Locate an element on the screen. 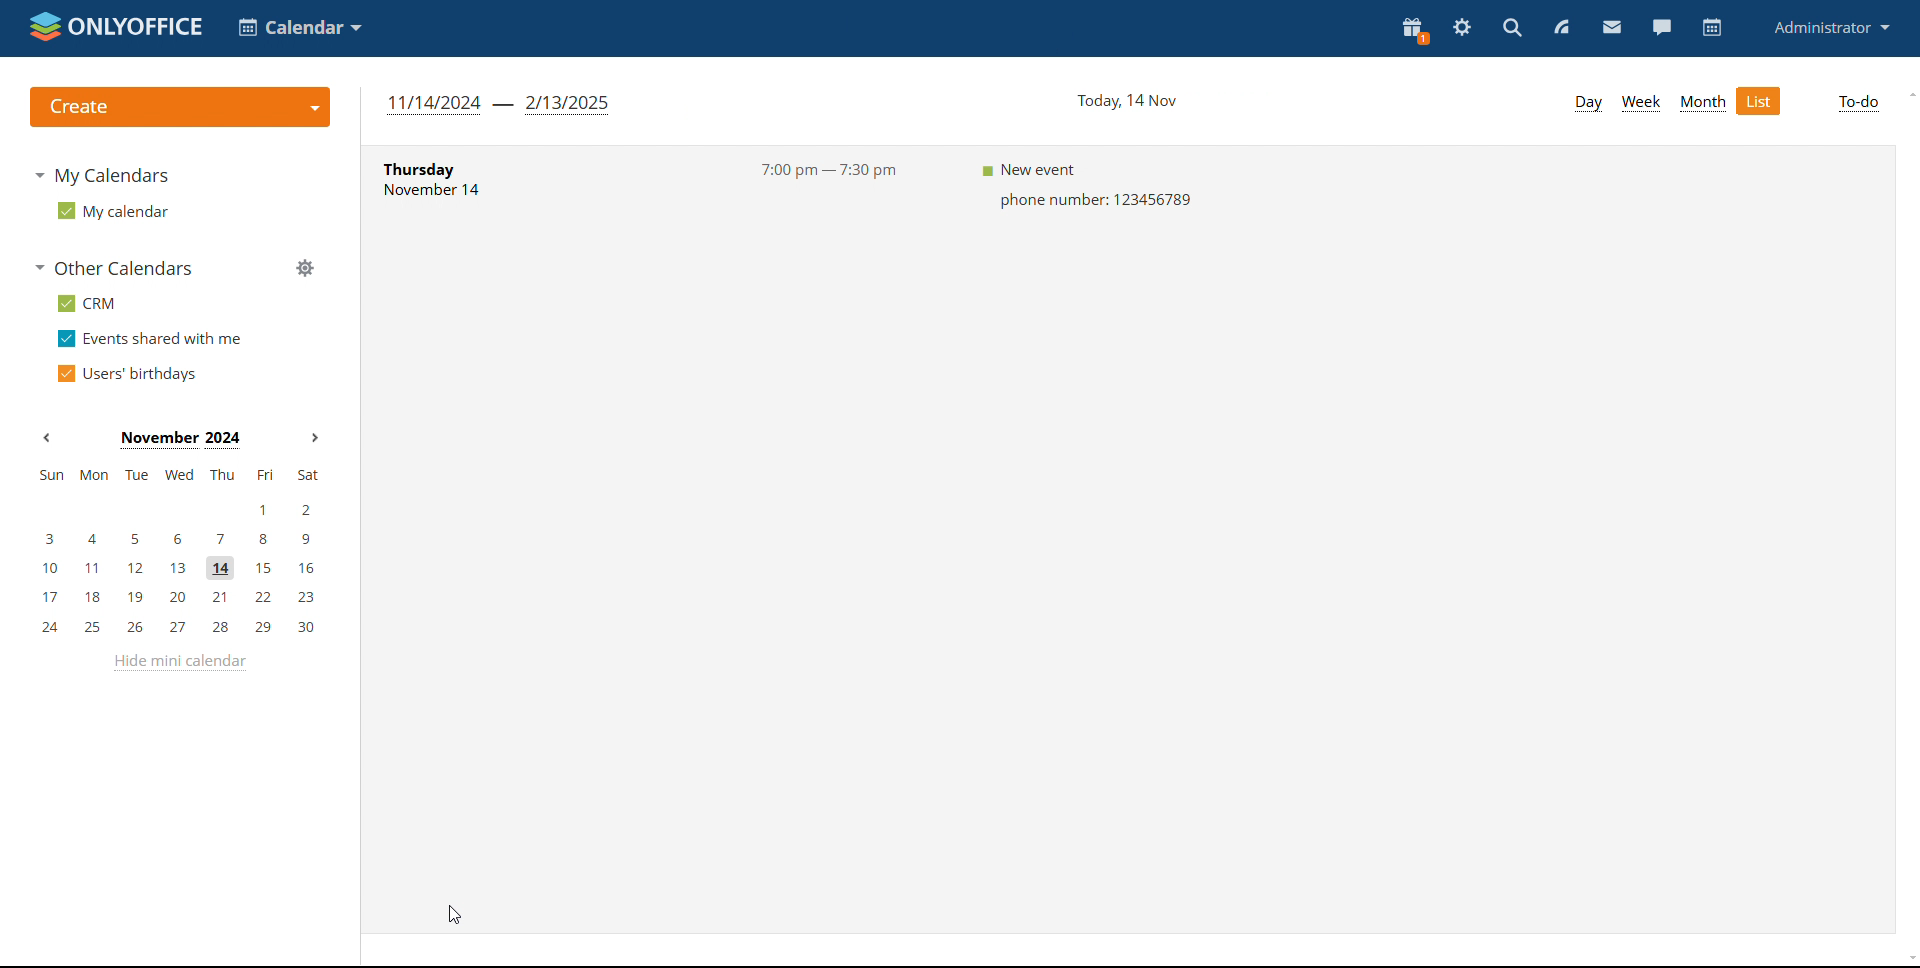  time is located at coordinates (829, 173).